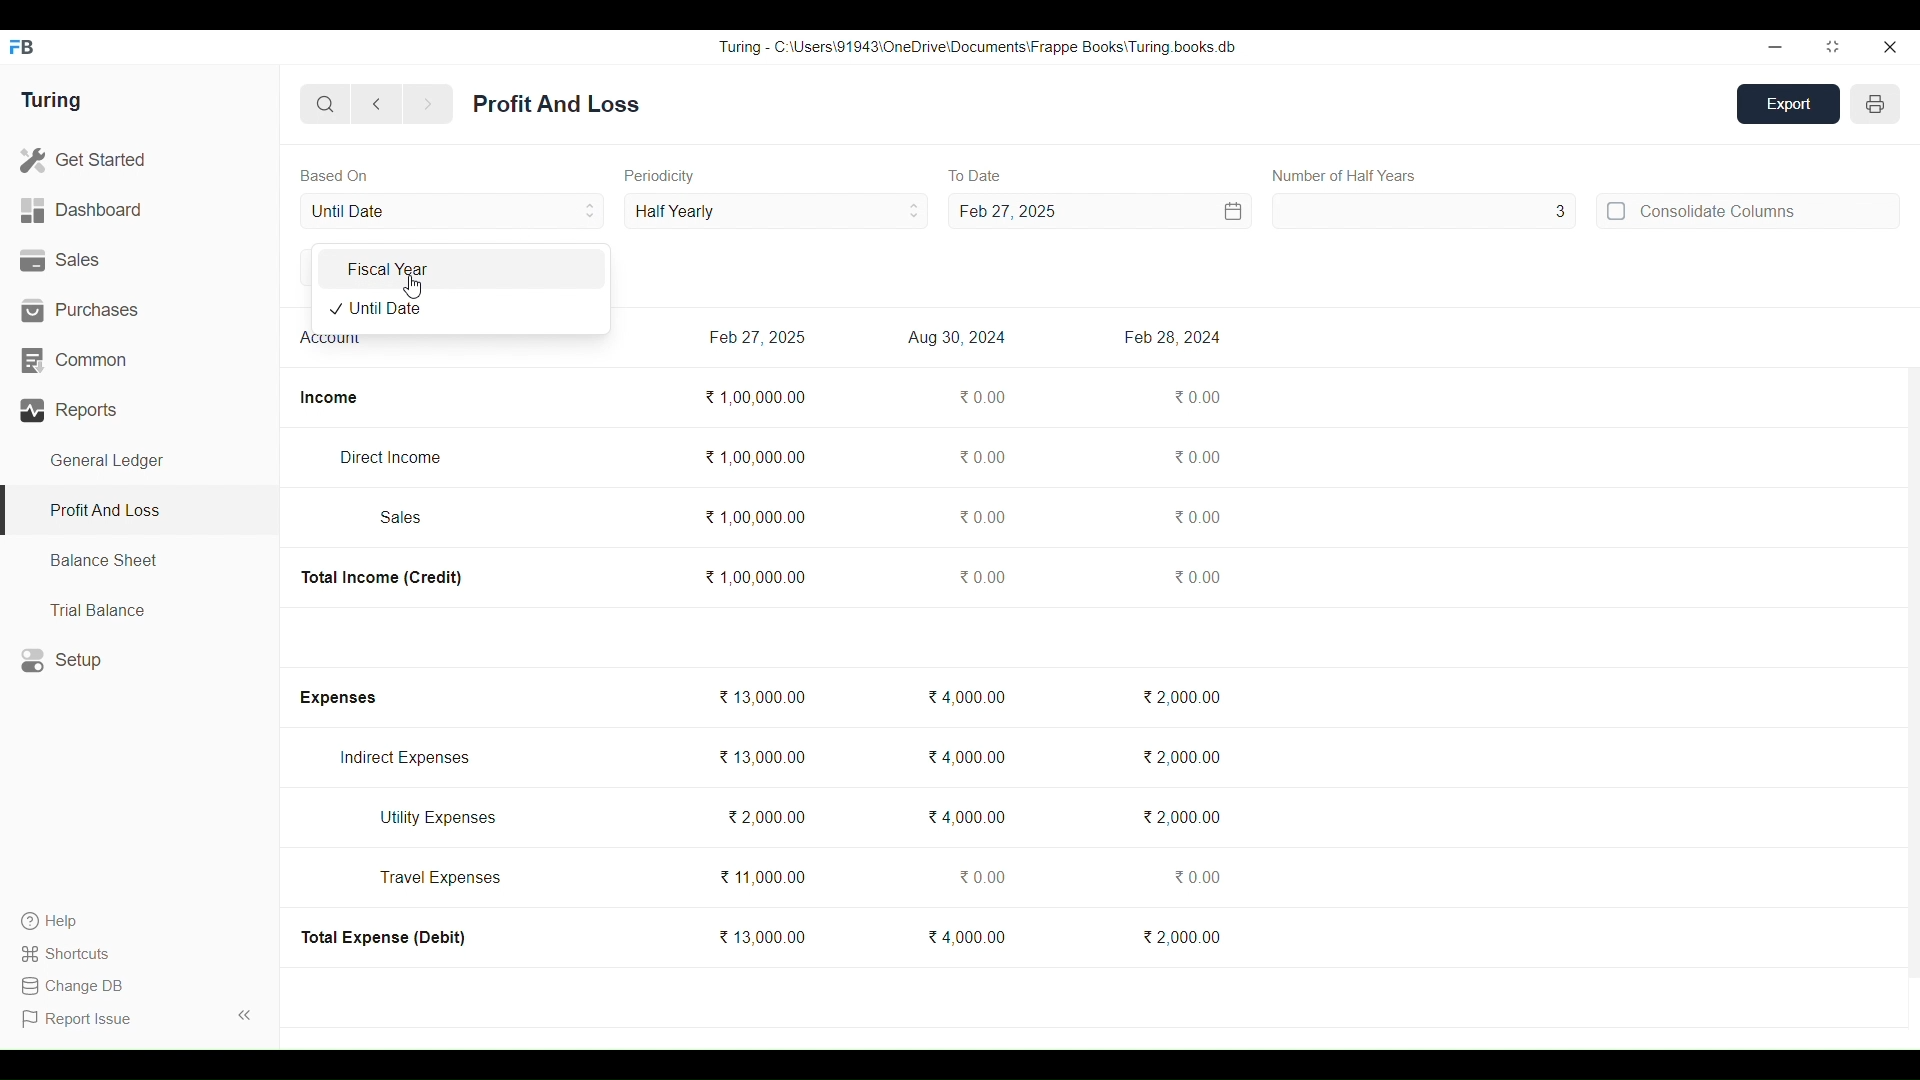 The image size is (1920, 1080). Describe the element at coordinates (336, 698) in the screenshot. I see `Expenses` at that location.